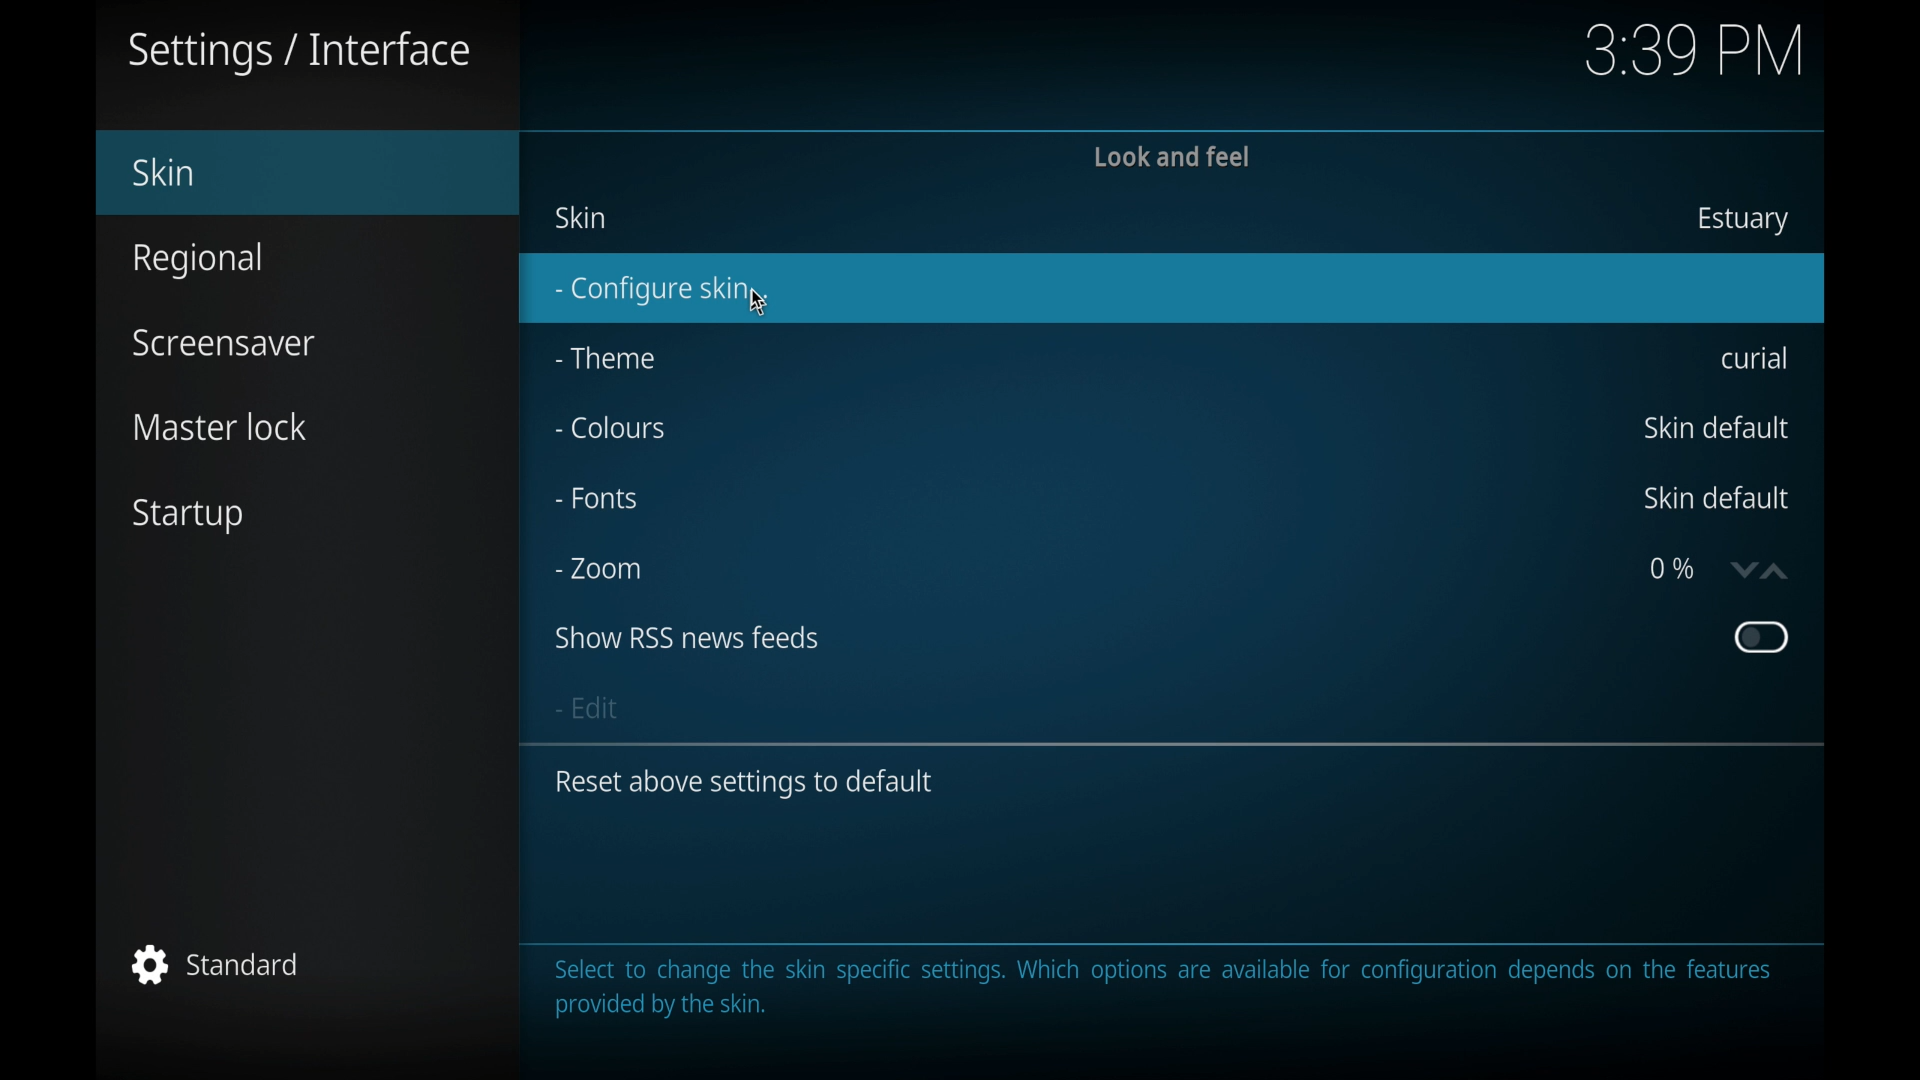 This screenshot has width=1920, height=1080. I want to click on 0%, so click(1672, 568).